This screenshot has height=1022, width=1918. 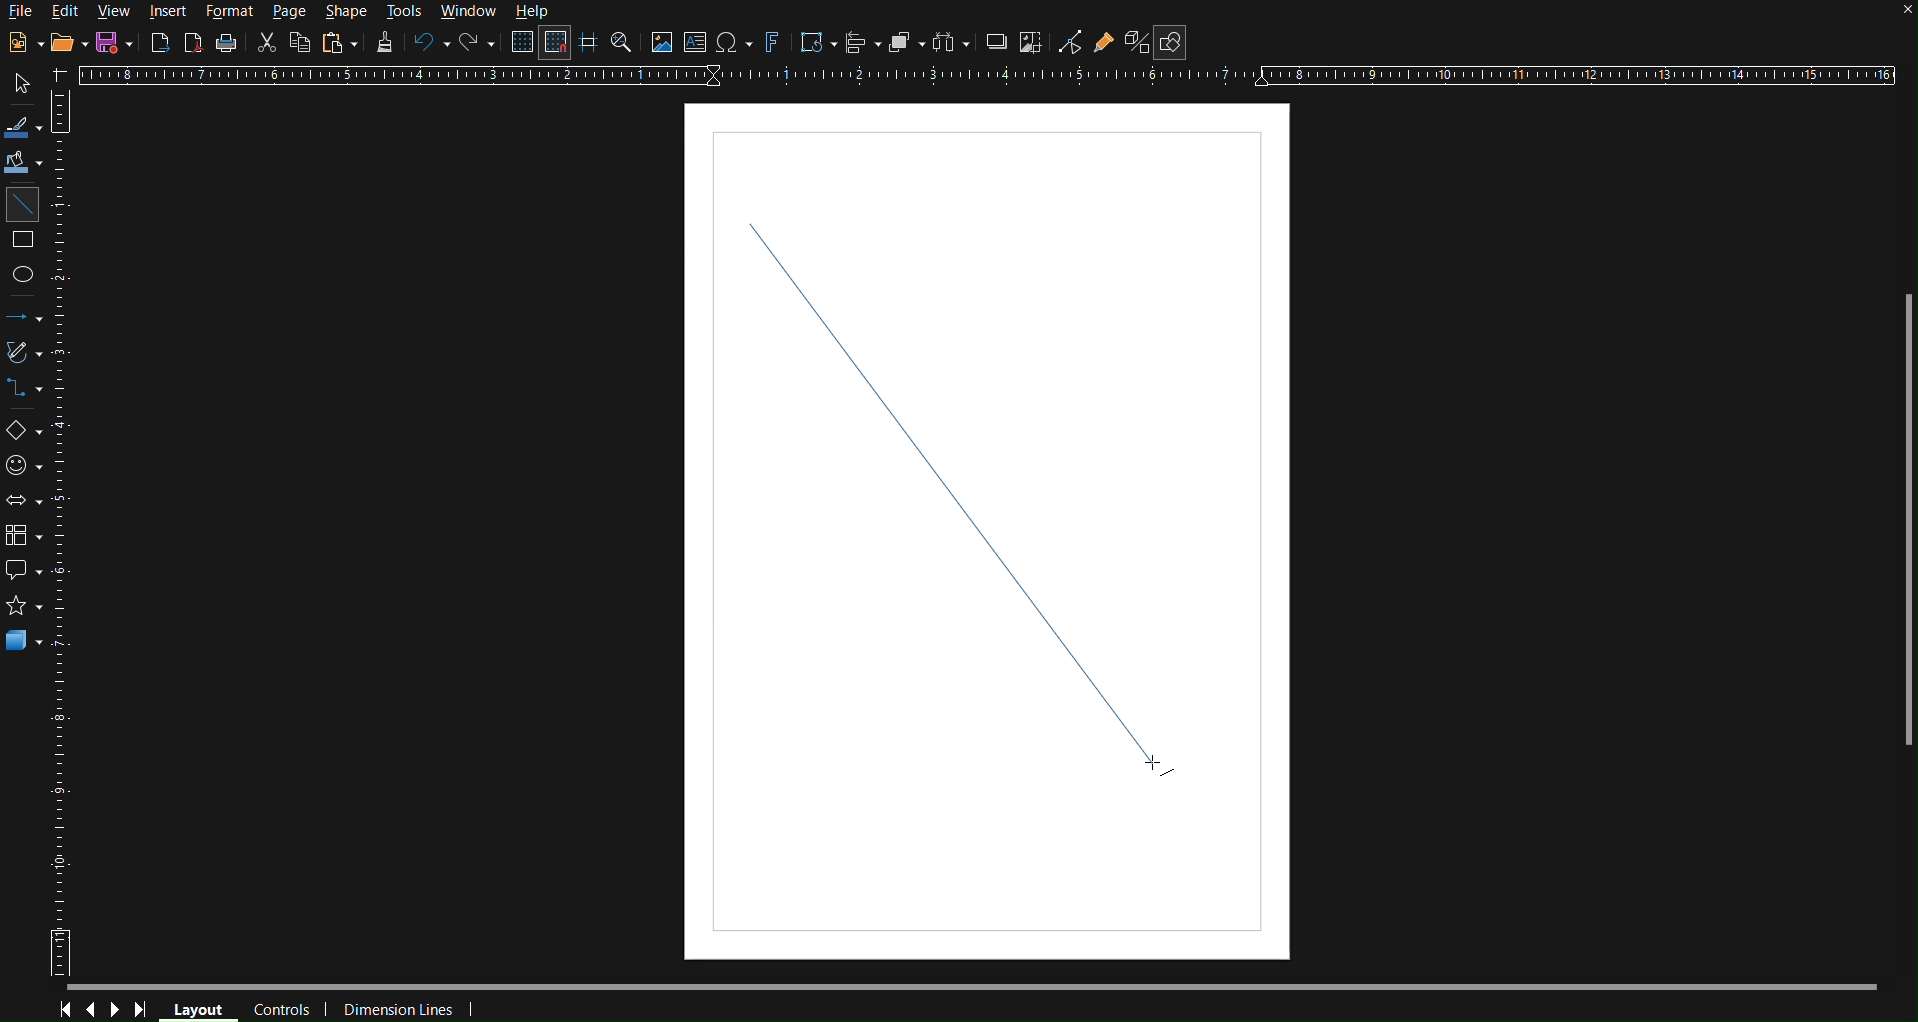 What do you see at coordinates (467, 12) in the screenshot?
I see `Window` at bounding box center [467, 12].